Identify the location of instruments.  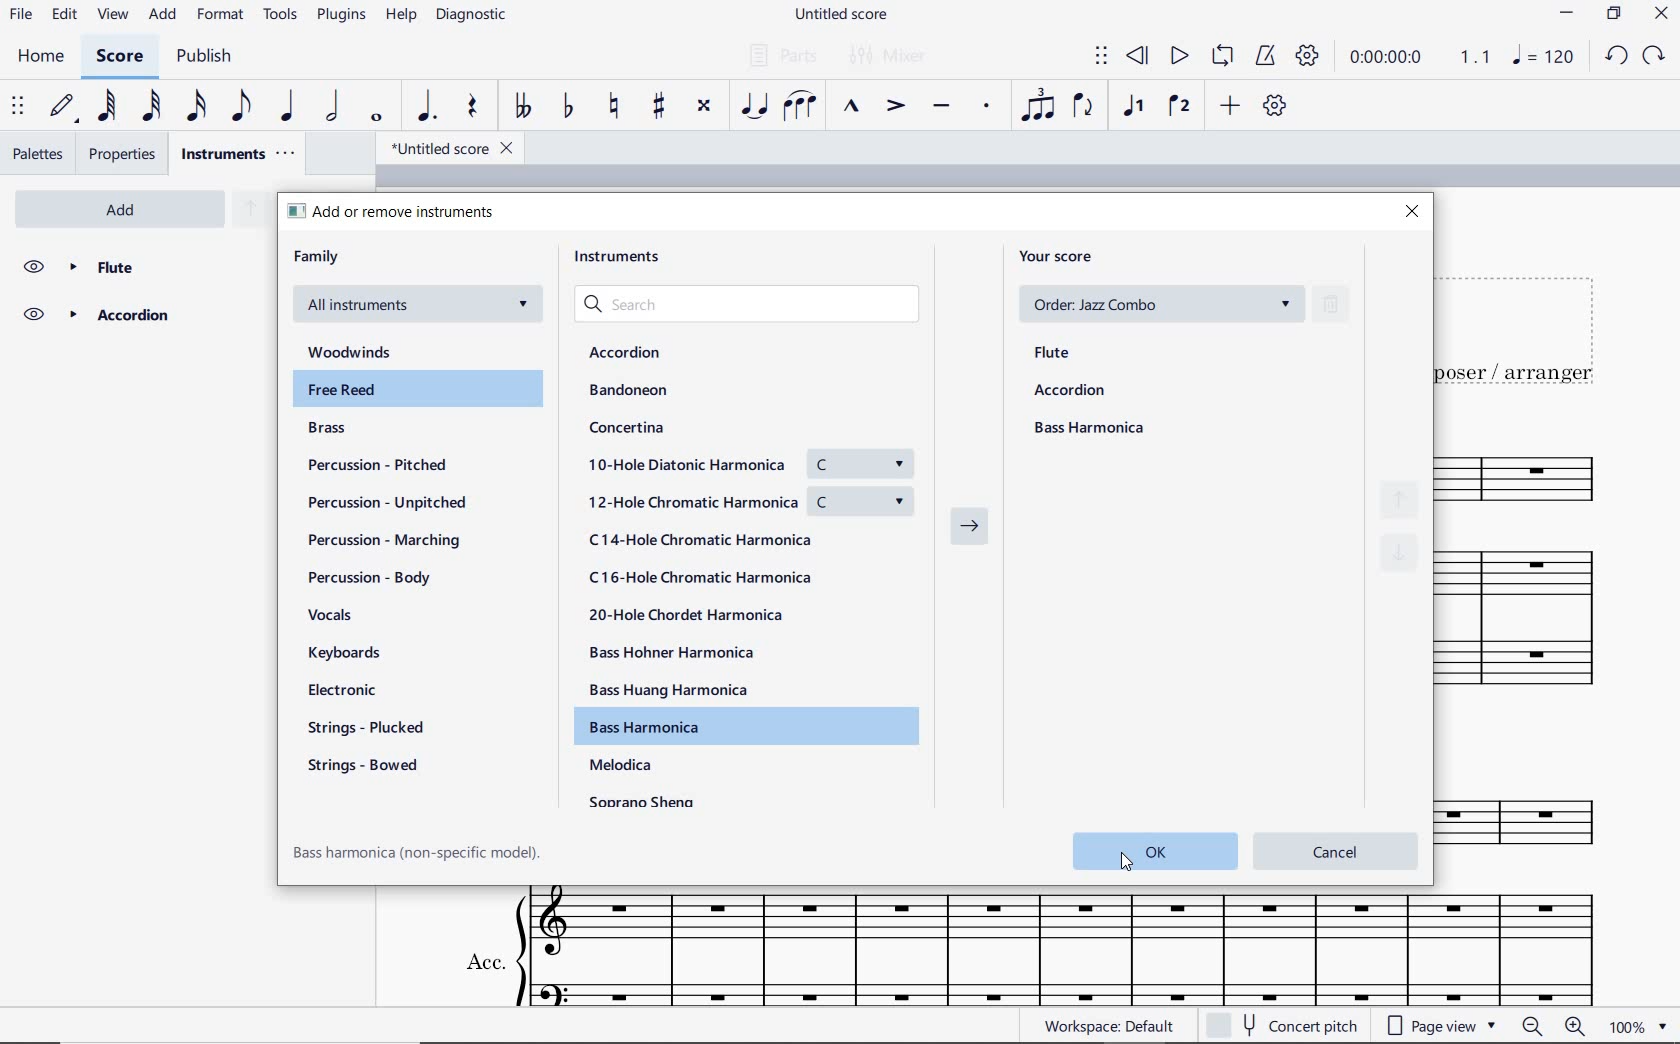
(623, 257).